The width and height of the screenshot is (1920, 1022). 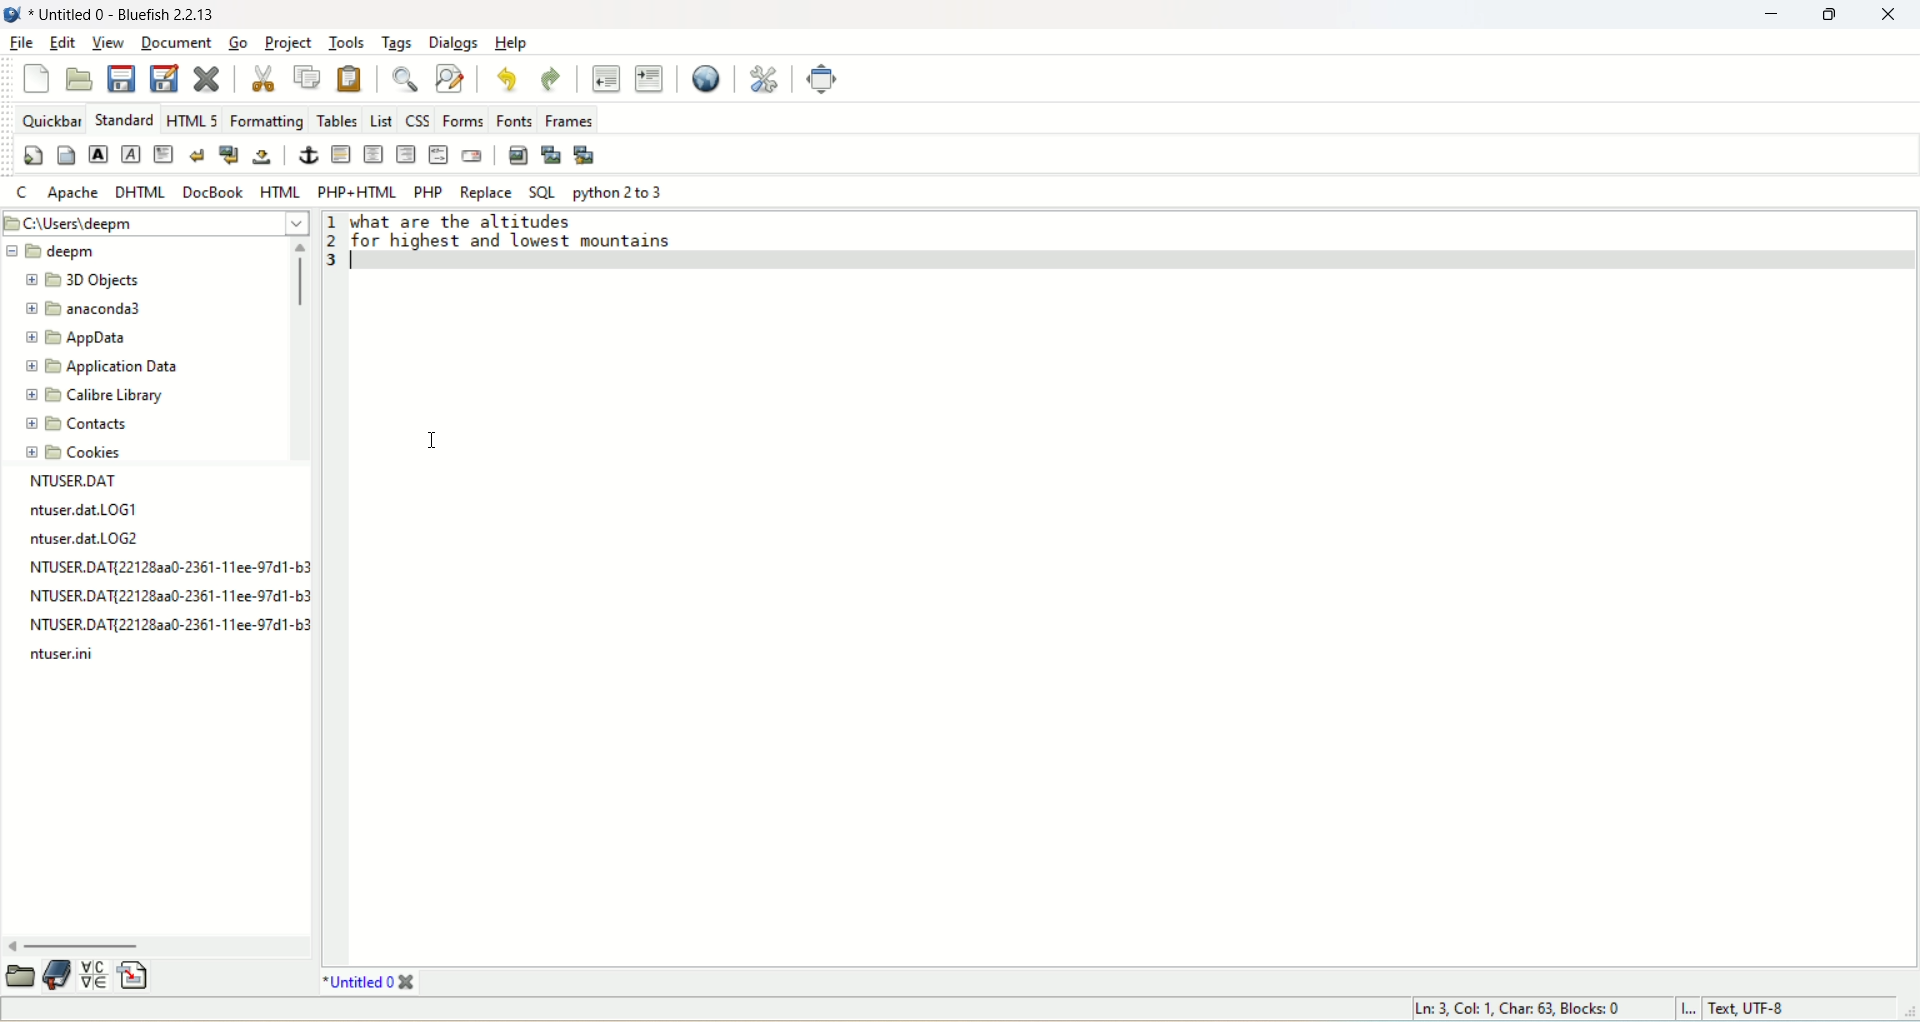 What do you see at coordinates (37, 77) in the screenshot?
I see `new` at bounding box center [37, 77].